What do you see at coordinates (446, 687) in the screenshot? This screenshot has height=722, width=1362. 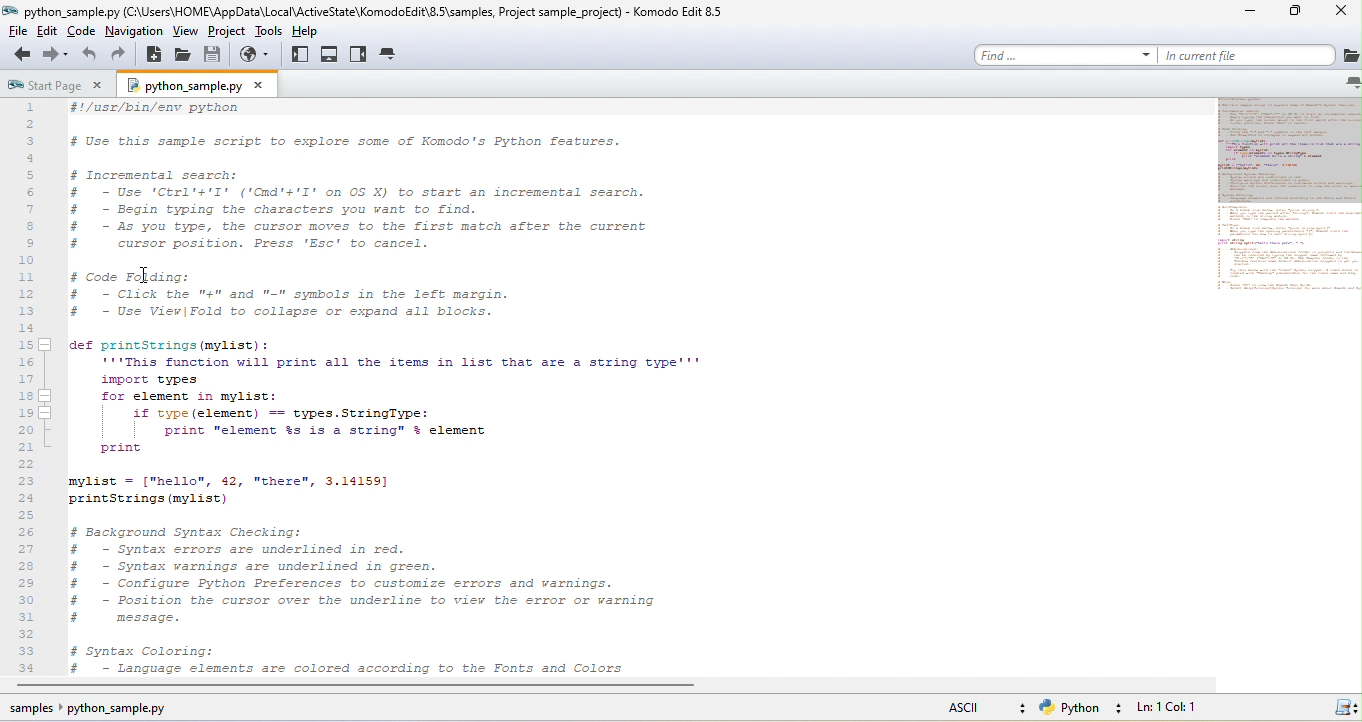 I see `horizontal scroll bar` at bounding box center [446, 687].